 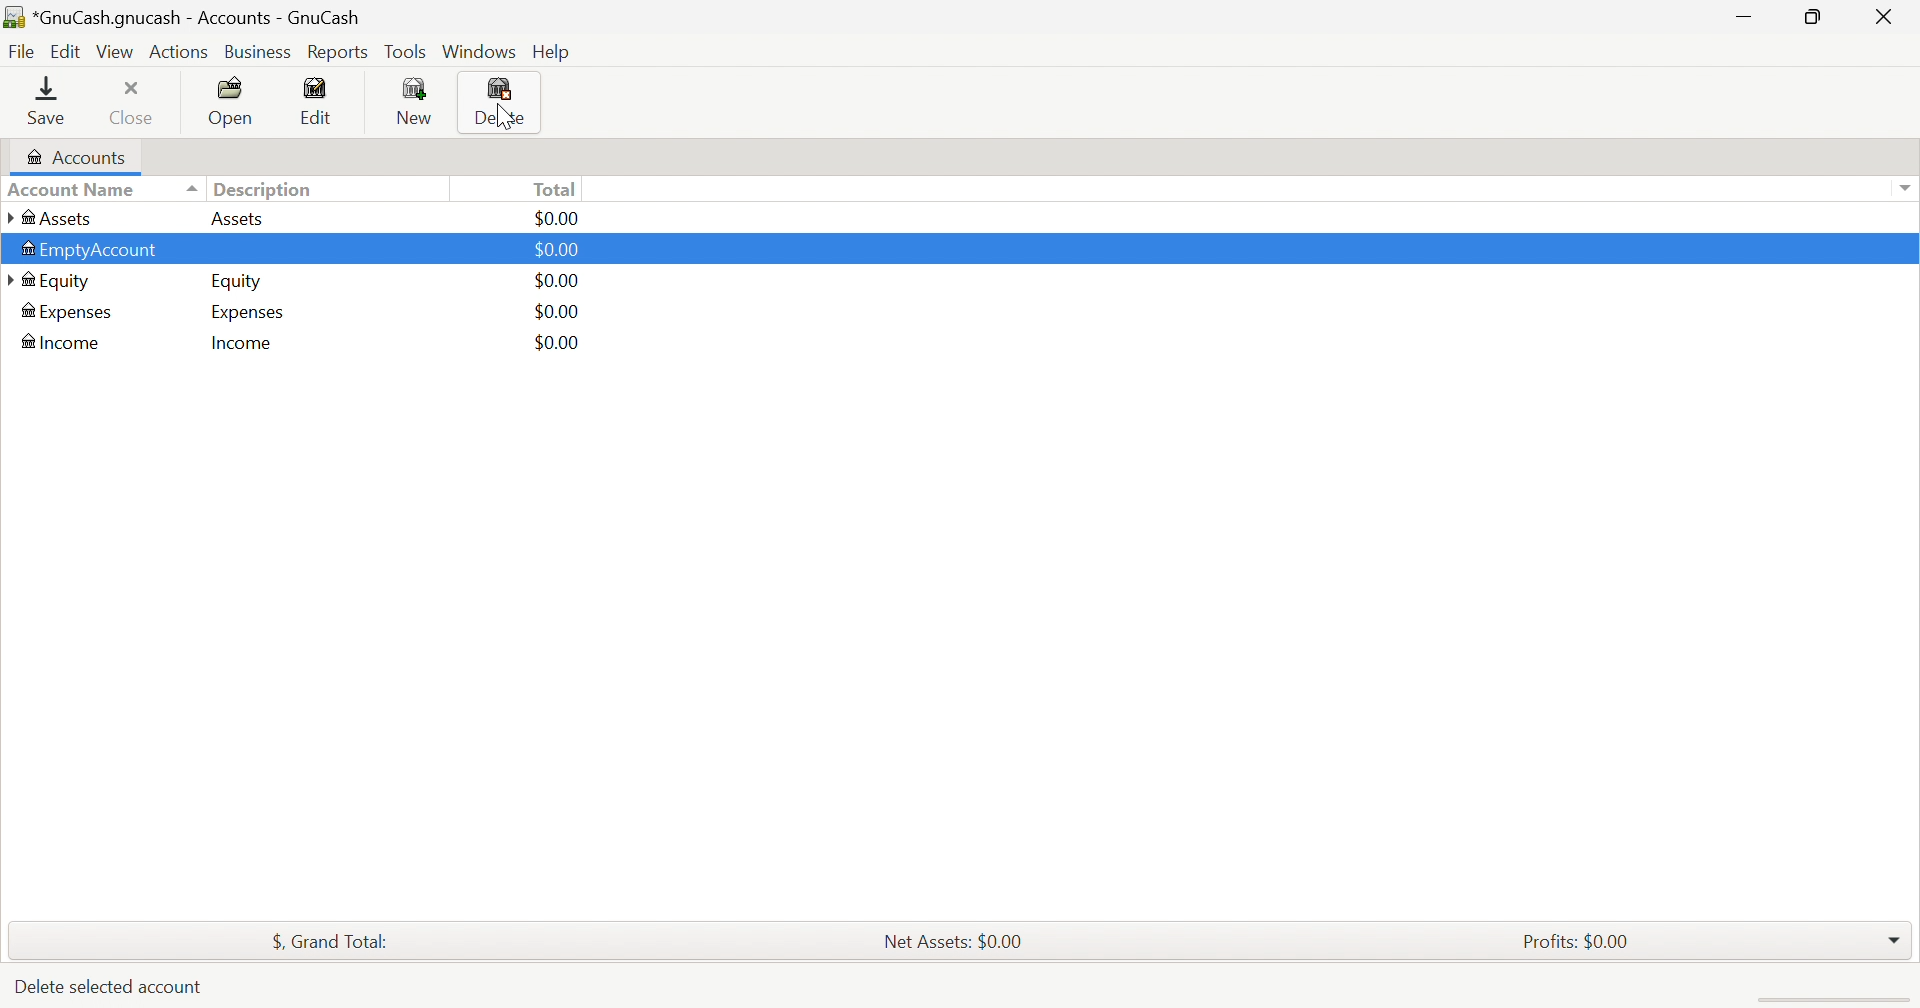 I want to click on Total, so click(x=560, y=189).